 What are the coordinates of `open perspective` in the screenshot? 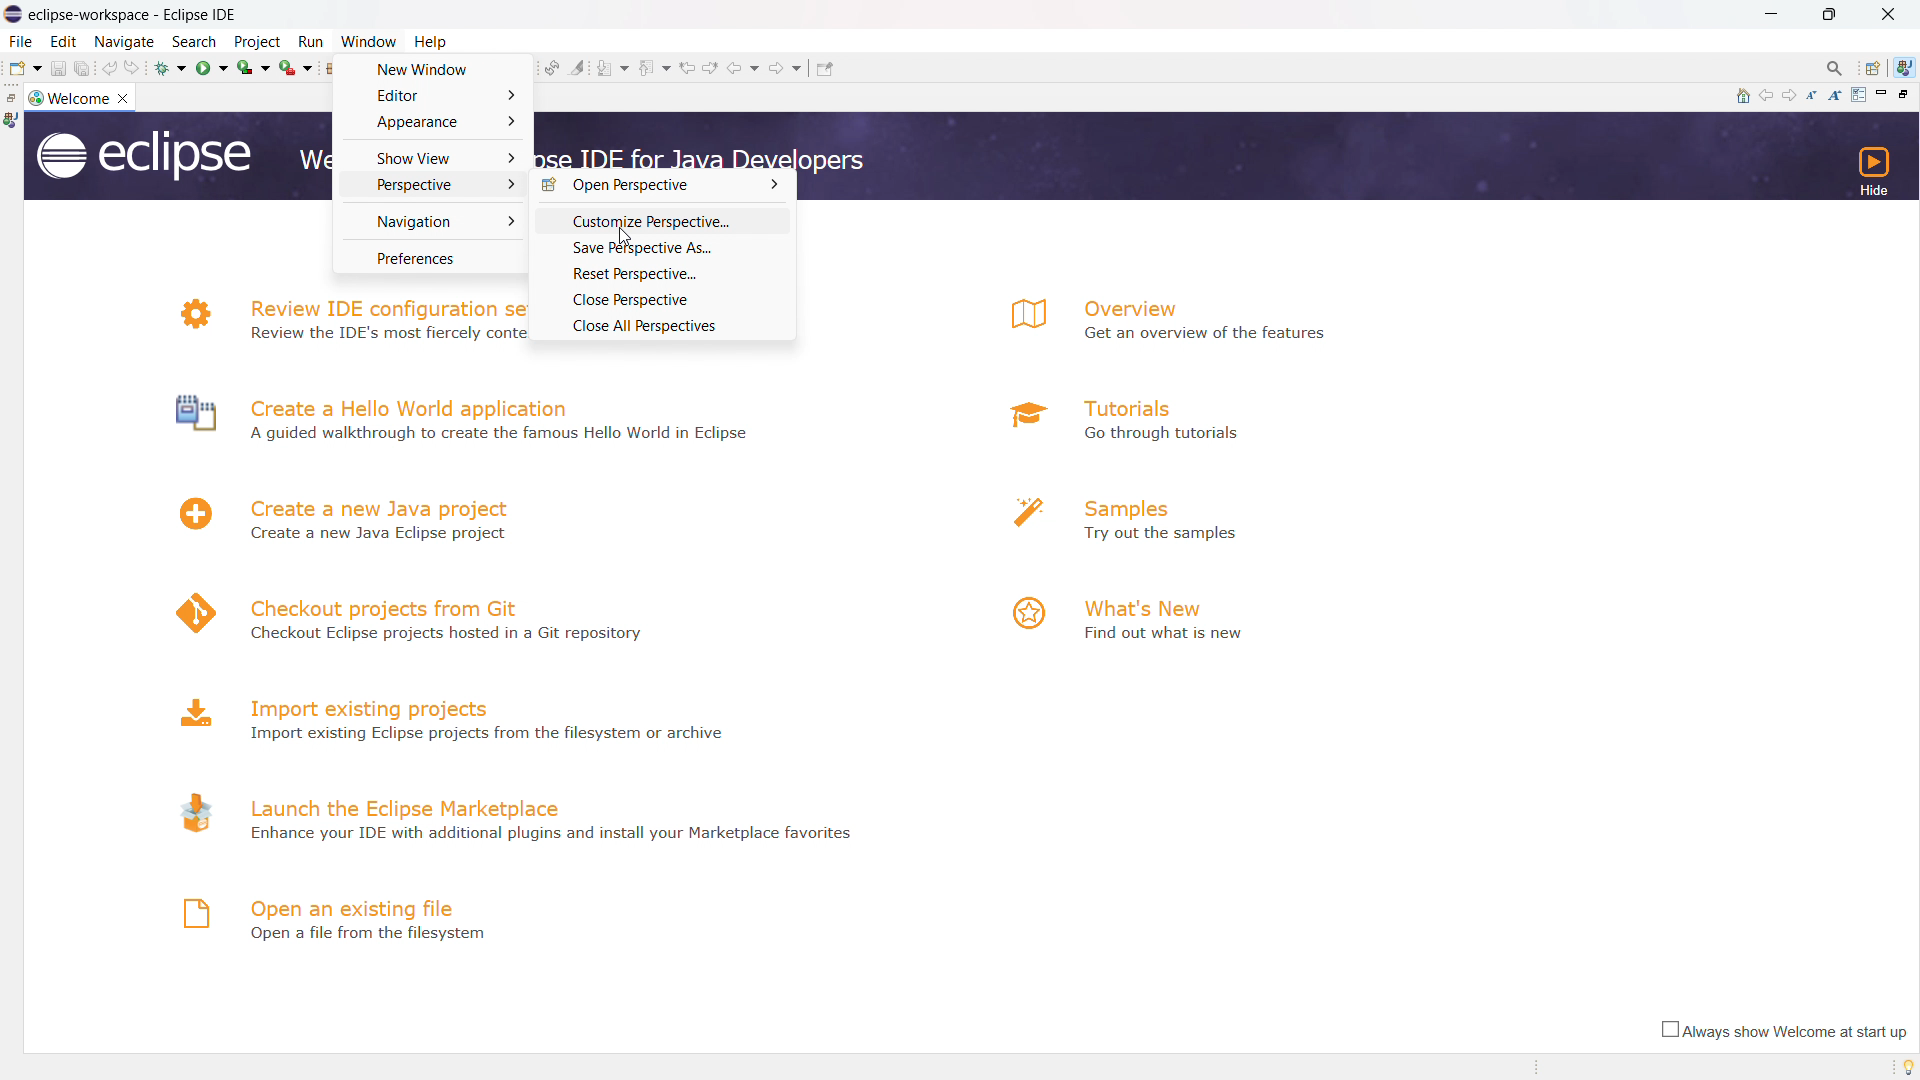 It's located at (663, 184).